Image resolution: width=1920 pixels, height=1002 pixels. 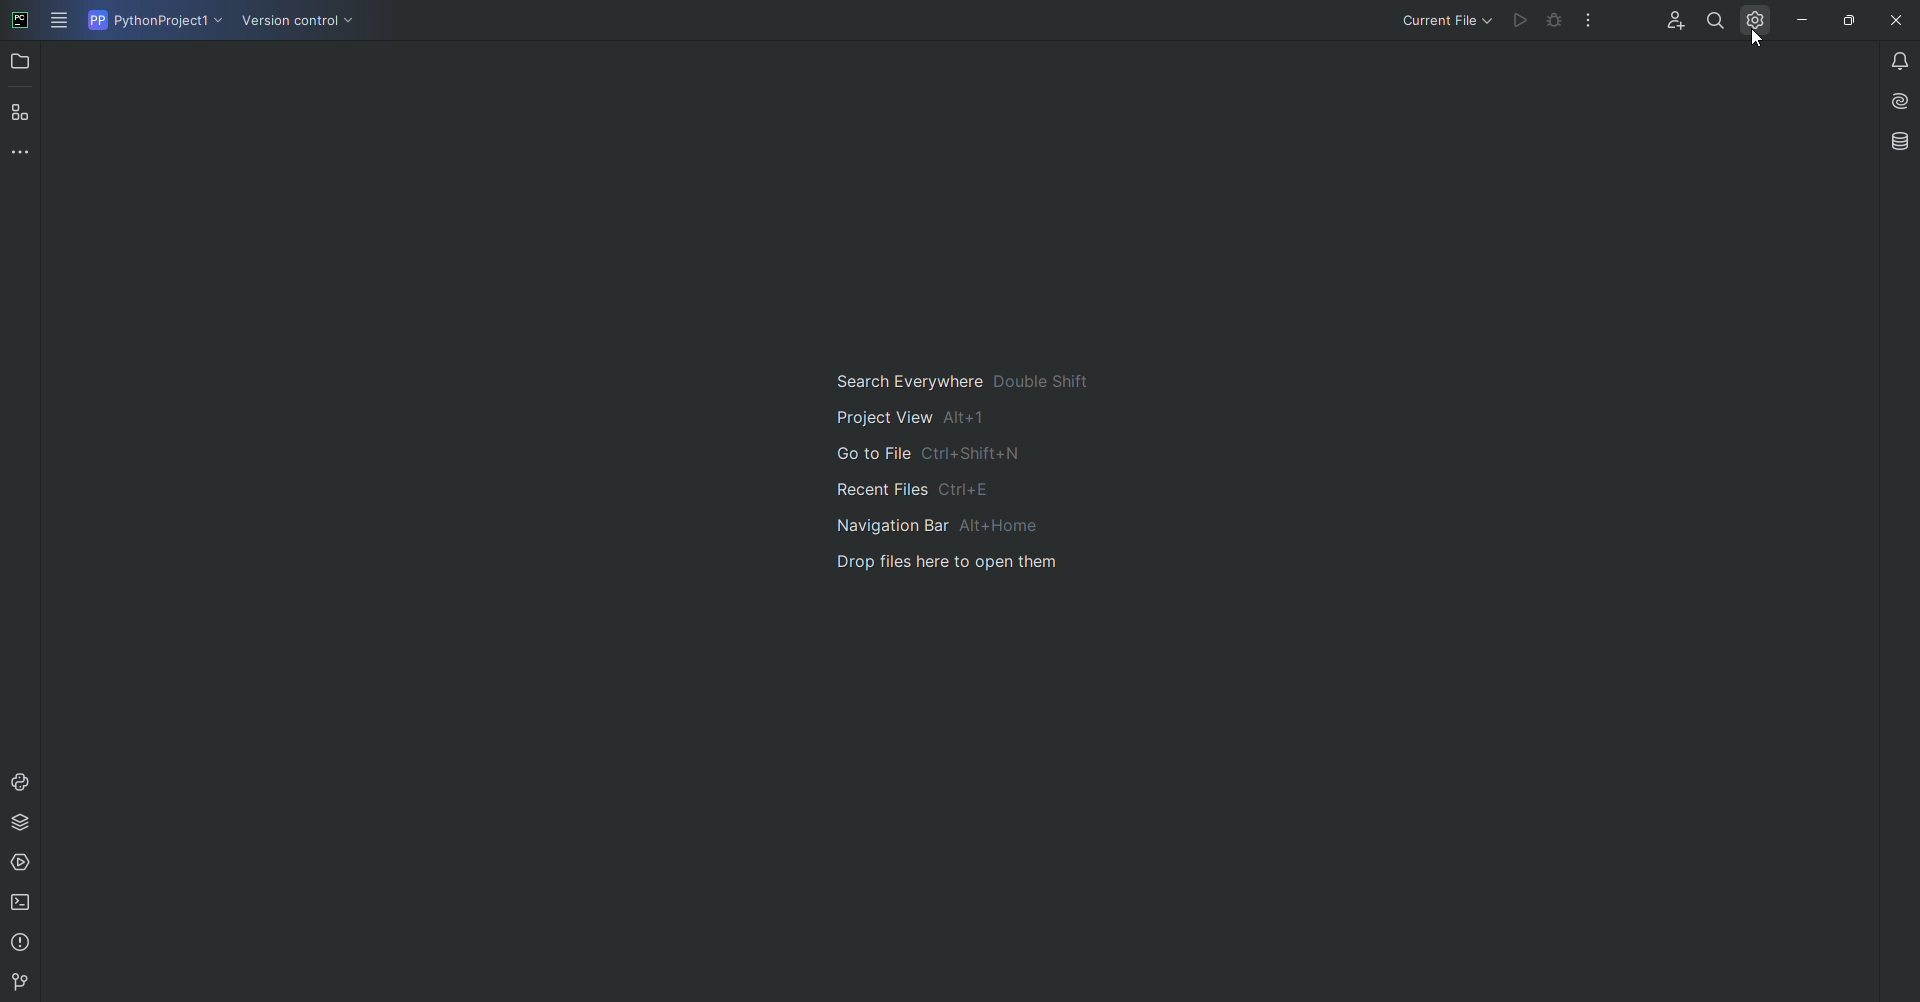 I want to click on Restore, so click(x=1844, y=19).